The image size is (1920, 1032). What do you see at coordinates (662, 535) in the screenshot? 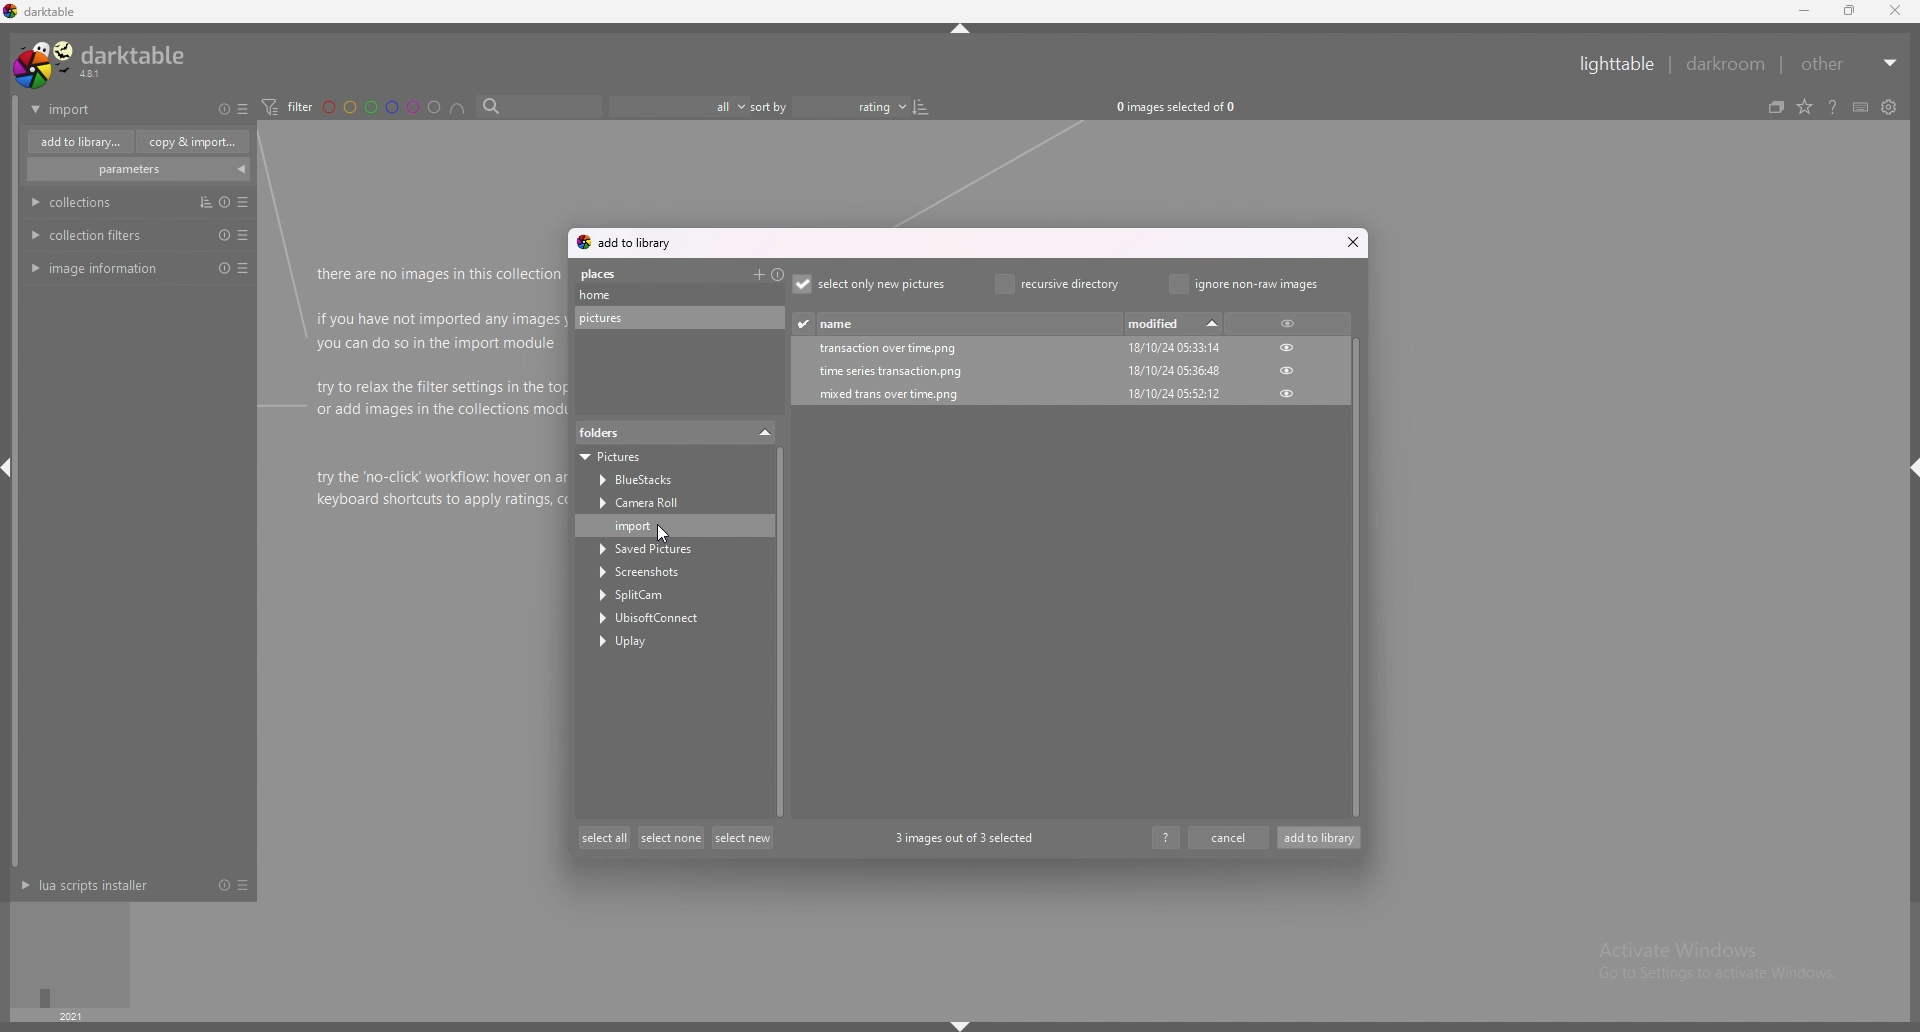
I see `cursor` at bounding box center [662, 535].